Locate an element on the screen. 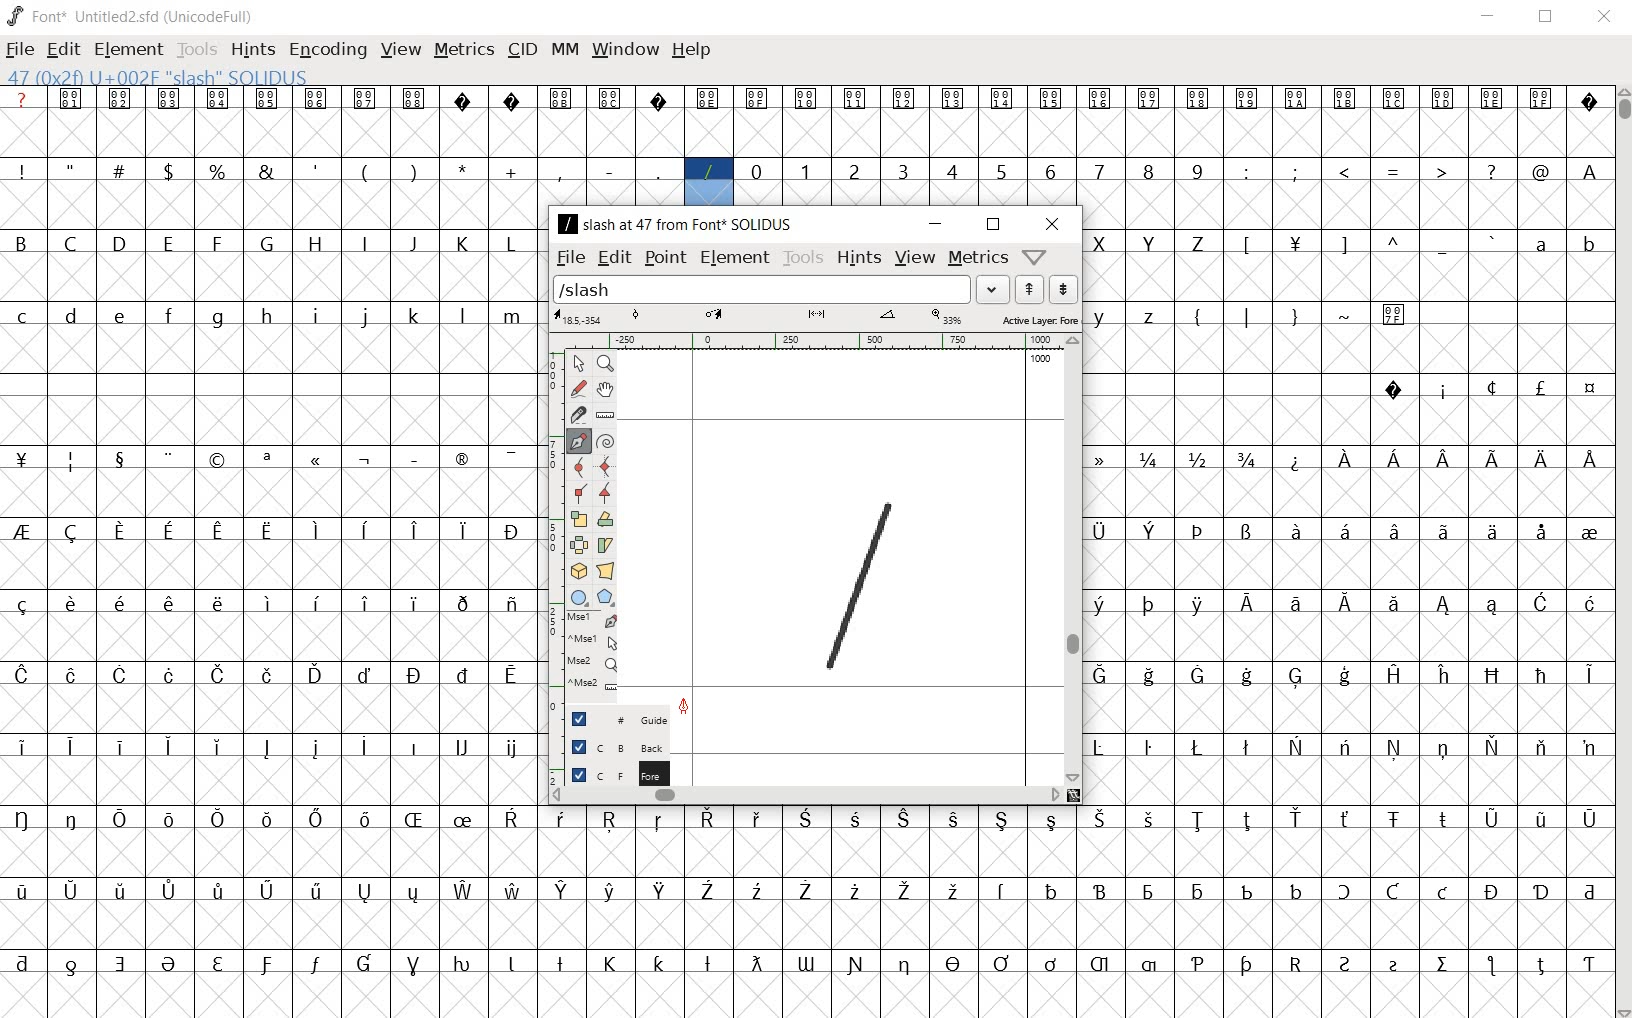 The height and width of the screenshot is (1018, 1632). MINIMIZE is located at coordinates (1487, 19).